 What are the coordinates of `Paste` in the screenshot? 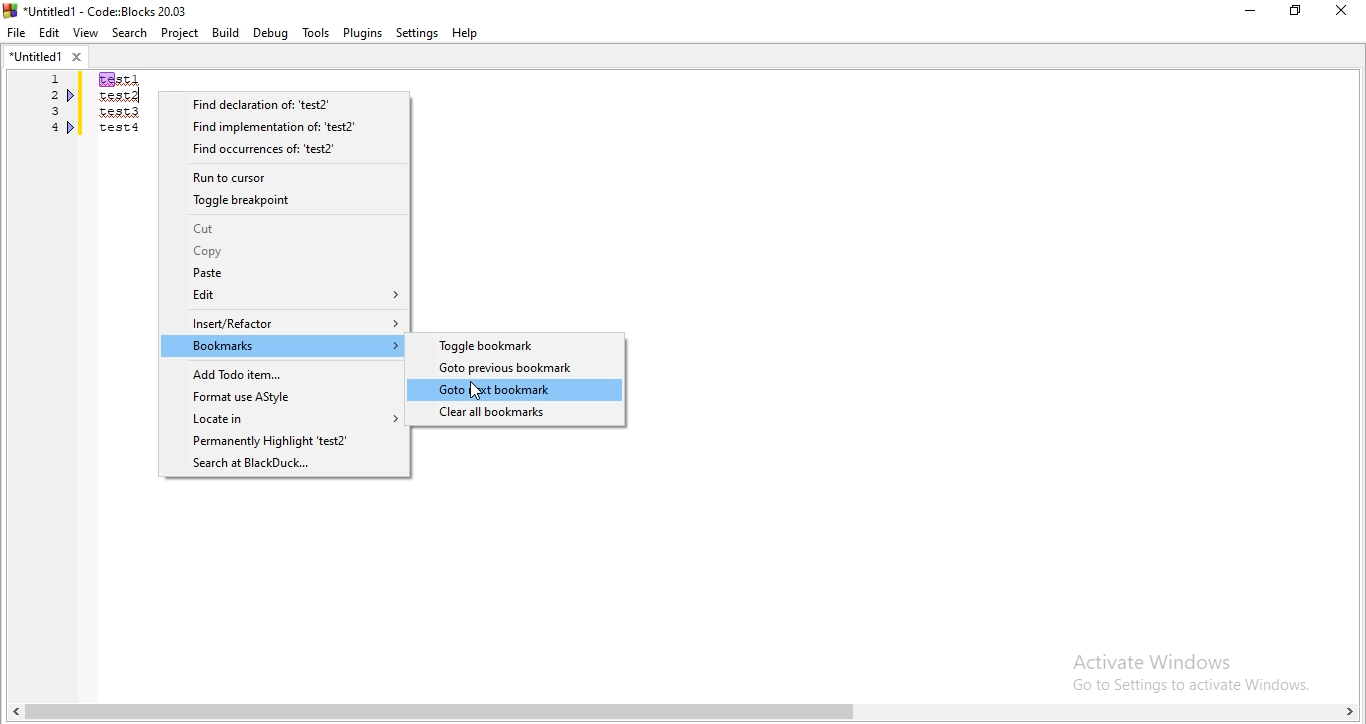 It's located at (283, 273).